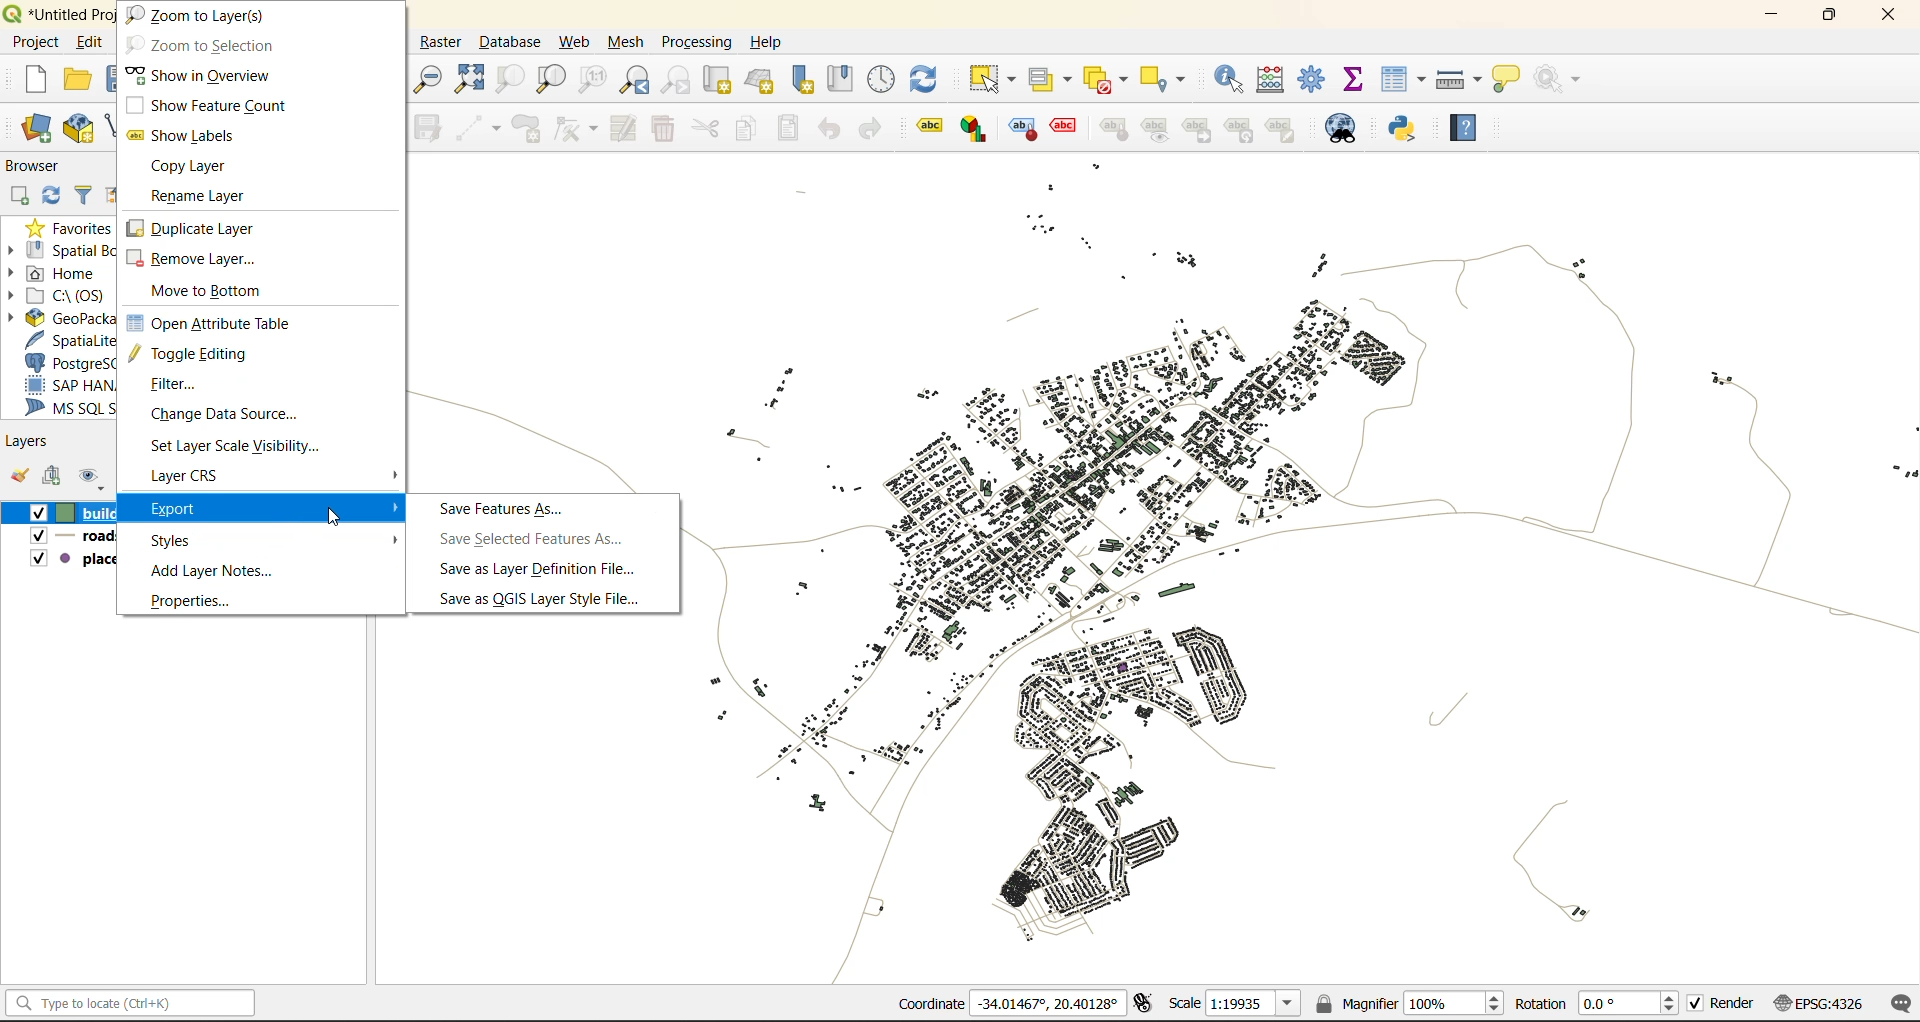  What do you see at coordinates (196, 228) in the screenshot?
I see `duplicate layer` at bounding box center [196, 228].